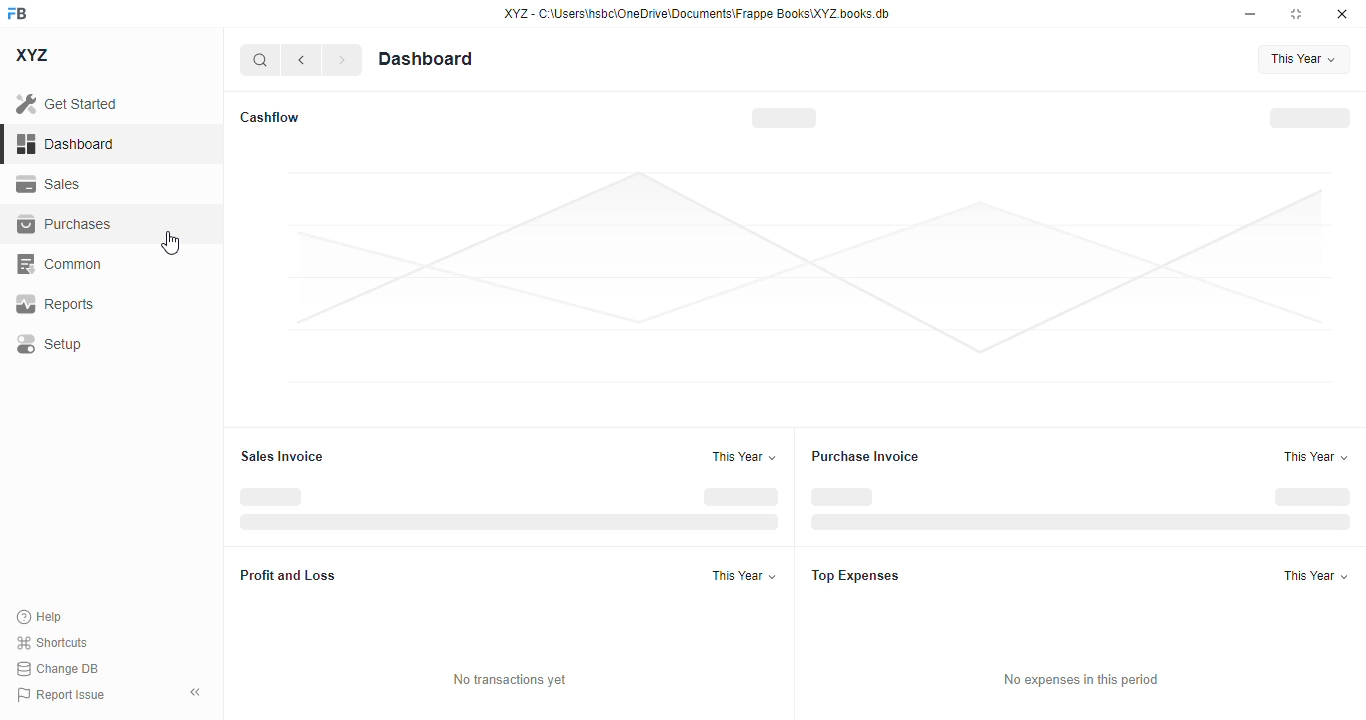 This screenshot has width=1366, height=720. I want to click on graph, so click(807, 279).